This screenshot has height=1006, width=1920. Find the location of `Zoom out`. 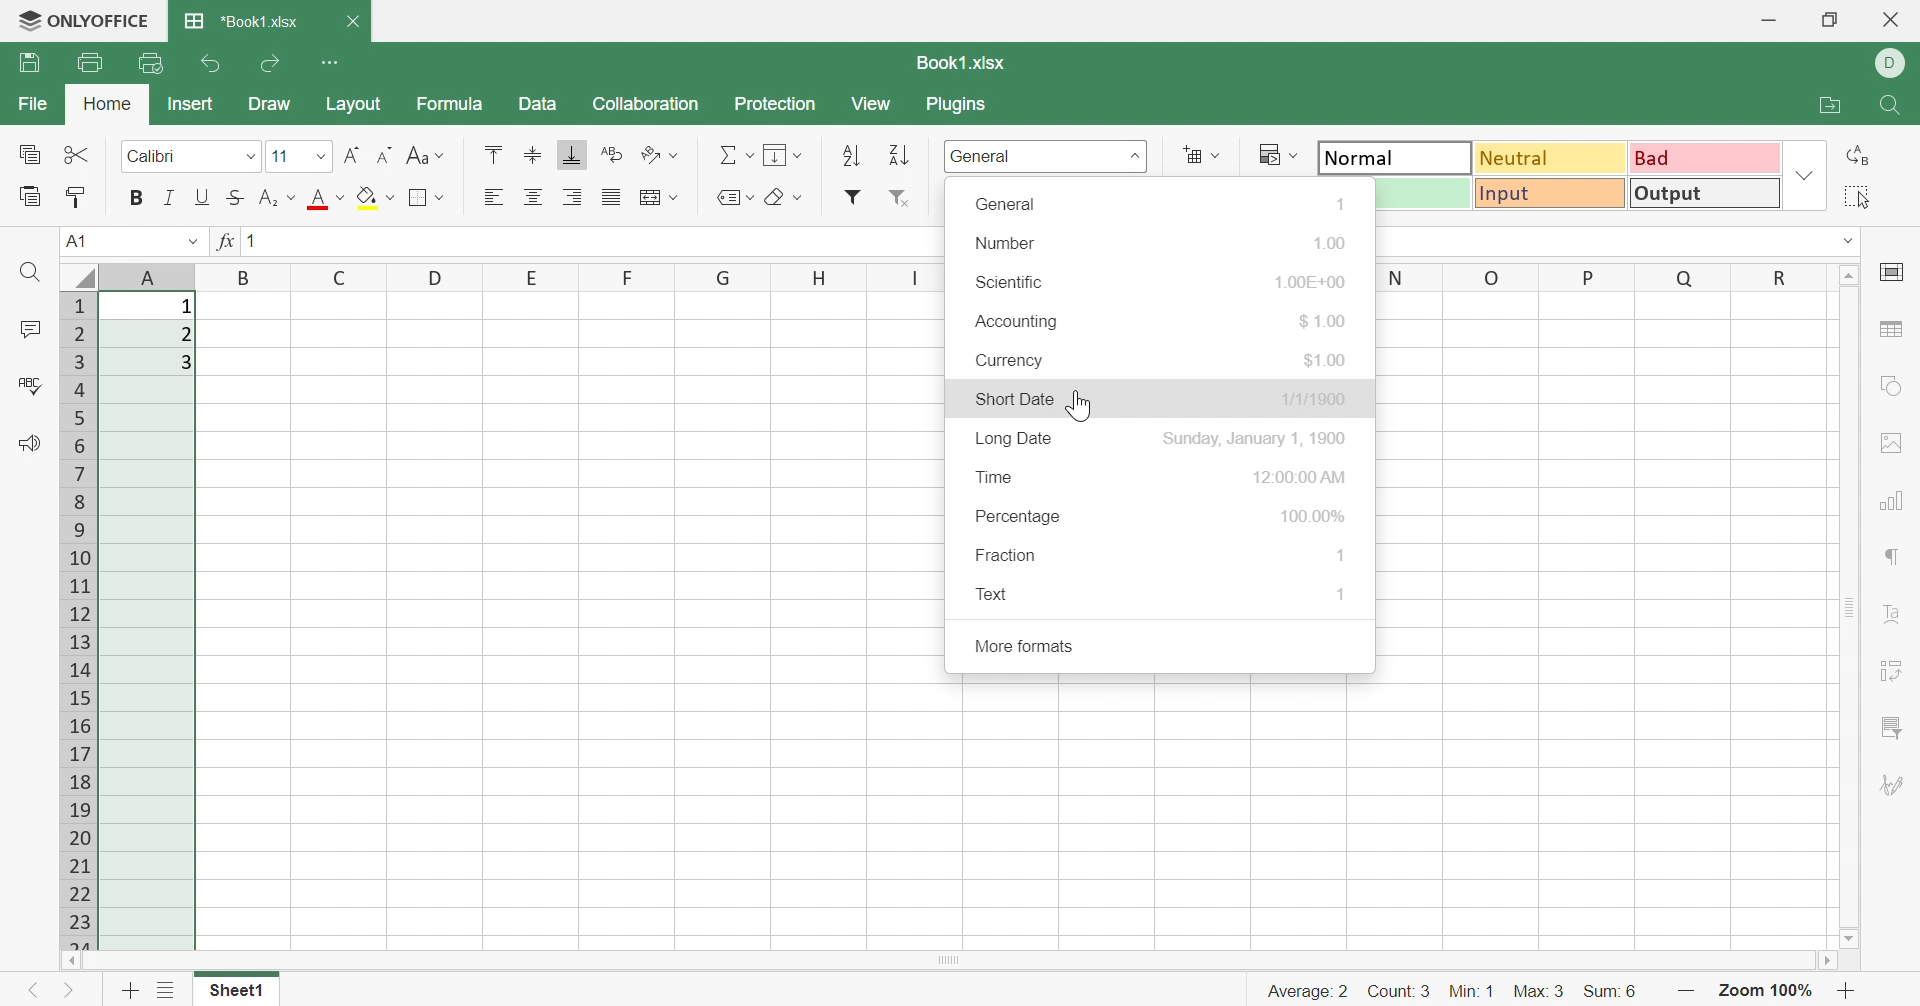

Zoom out is located at coordinates (1689, 994).